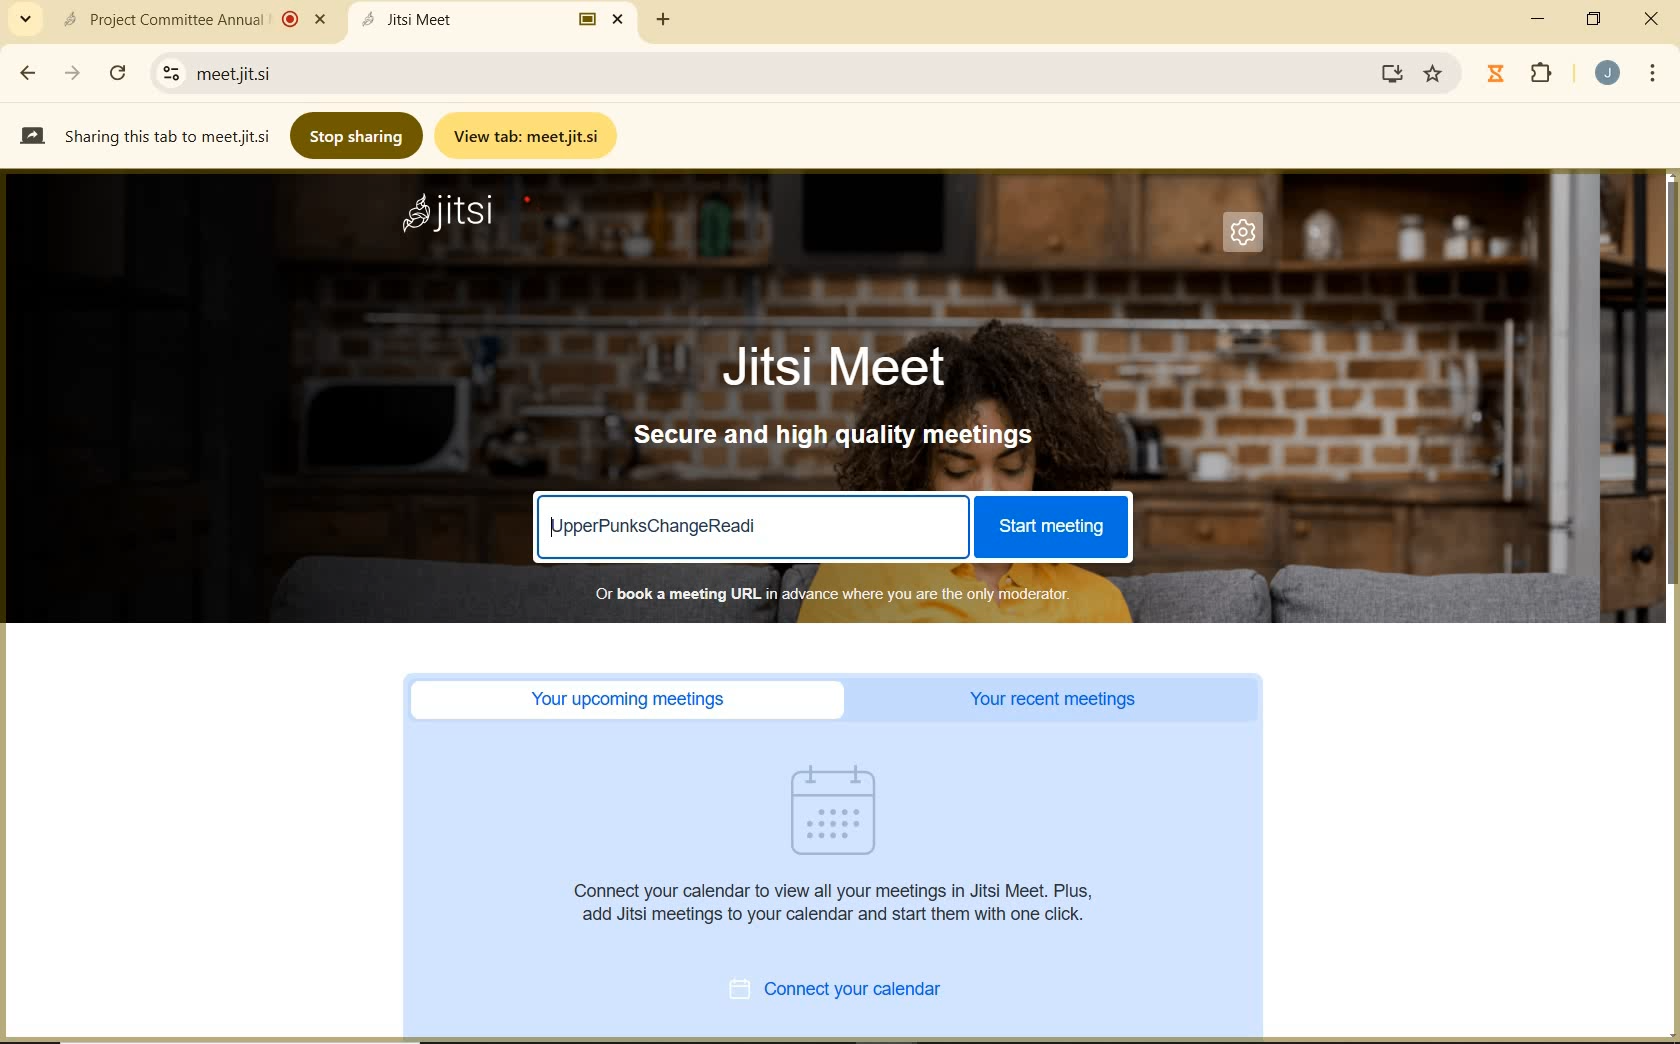  Describe the element at coordinates (144, 135) in the screenshot. I see `SHARING THIS TAB TO MEET.JIT.SI` at that location.